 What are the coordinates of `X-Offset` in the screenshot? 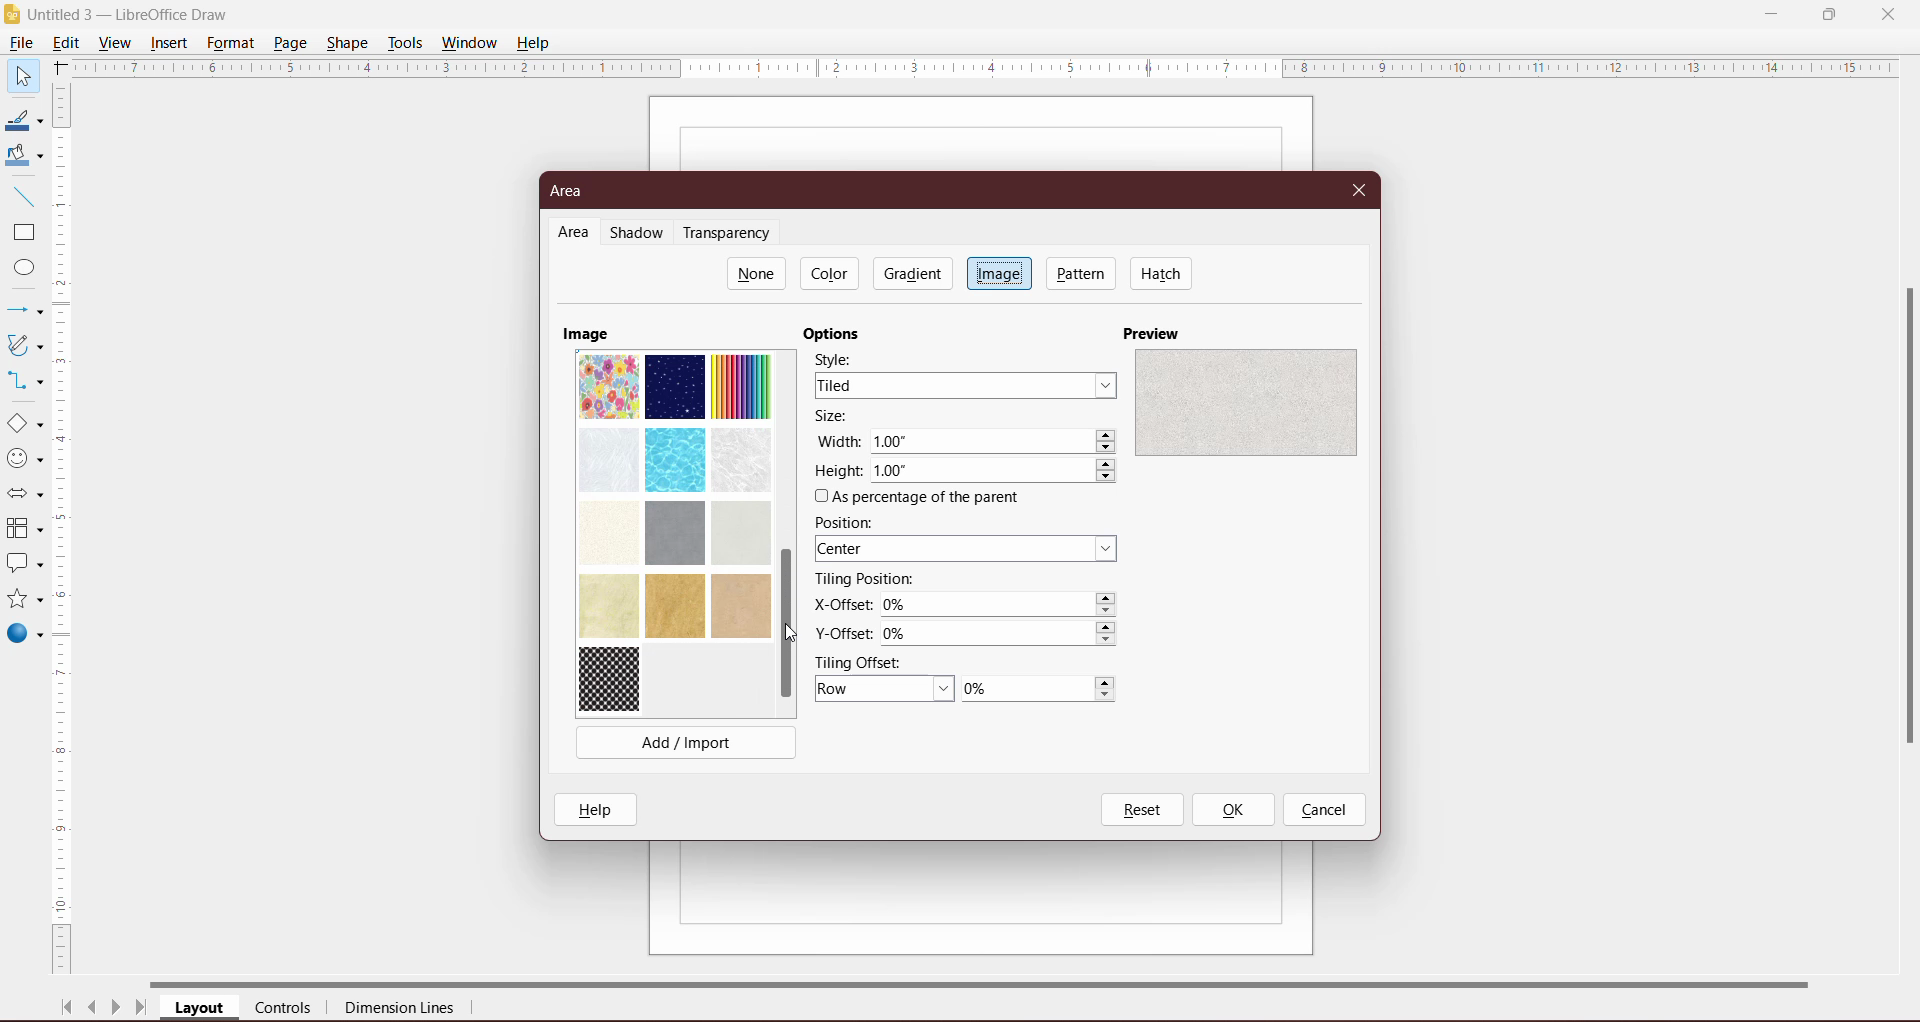 It's located at (839, 604).